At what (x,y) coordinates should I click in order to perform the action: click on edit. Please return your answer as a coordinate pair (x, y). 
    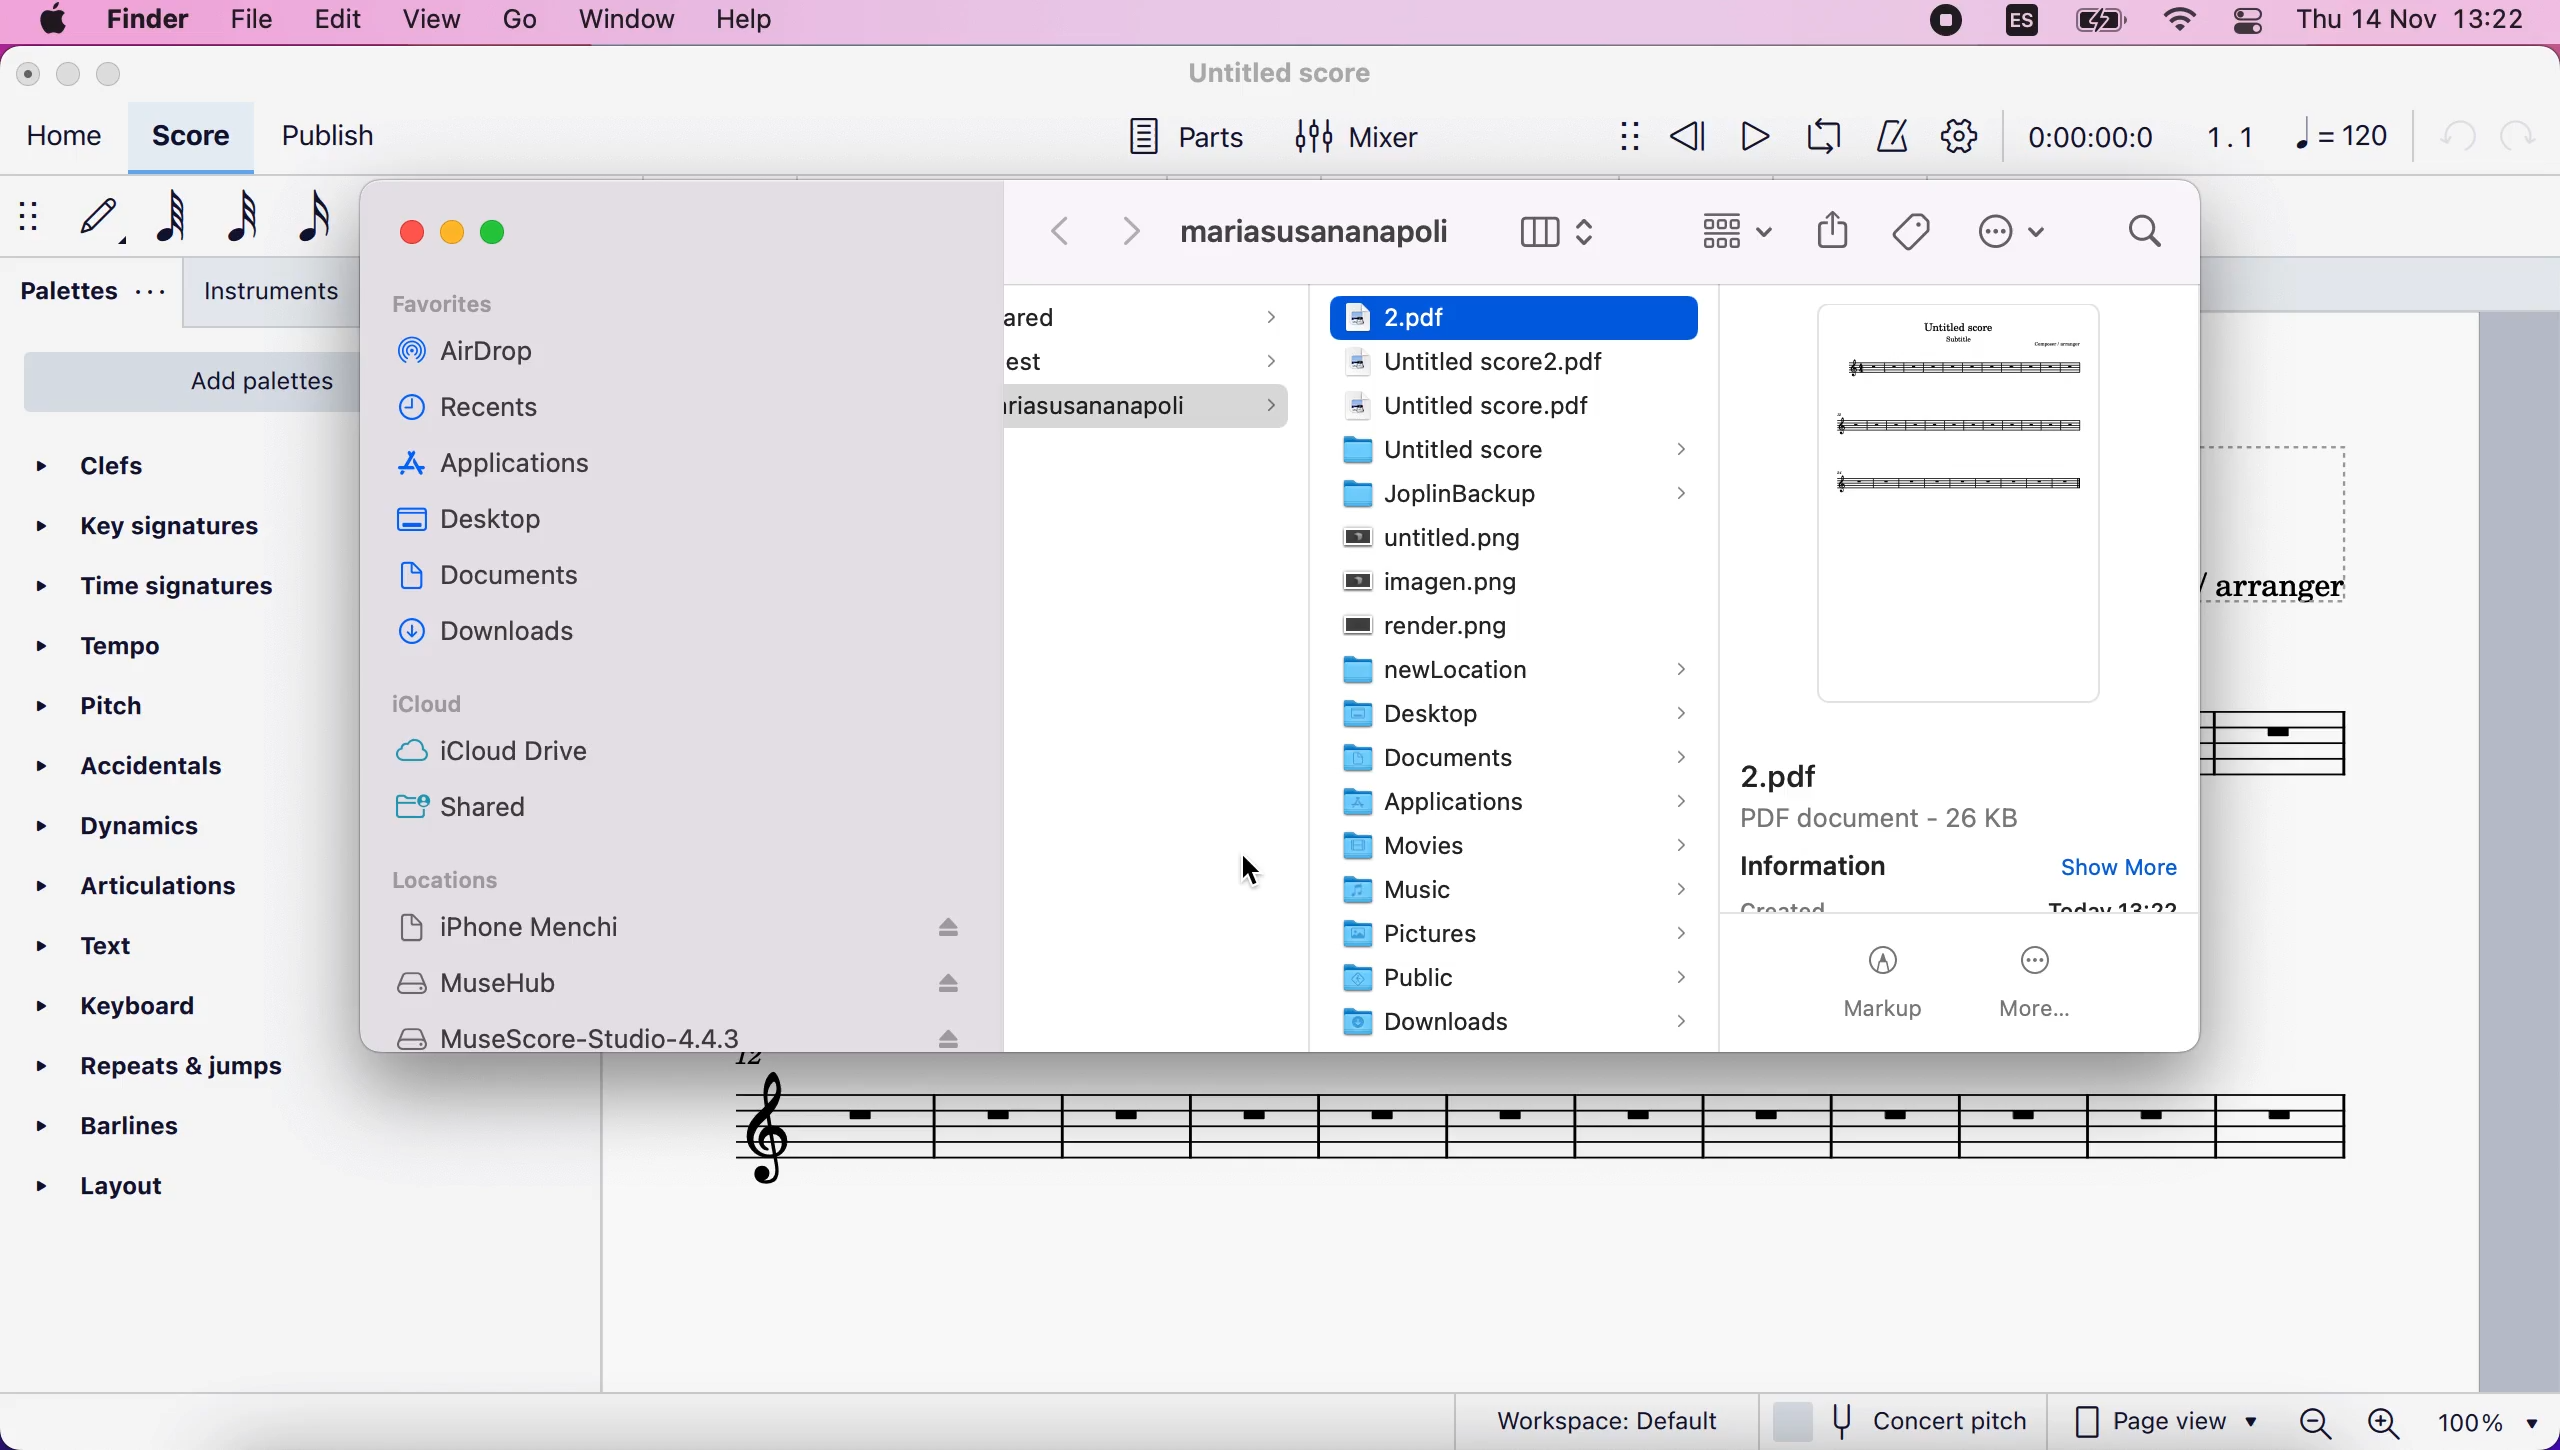
    Looking at the image, I should click on (346, 23).